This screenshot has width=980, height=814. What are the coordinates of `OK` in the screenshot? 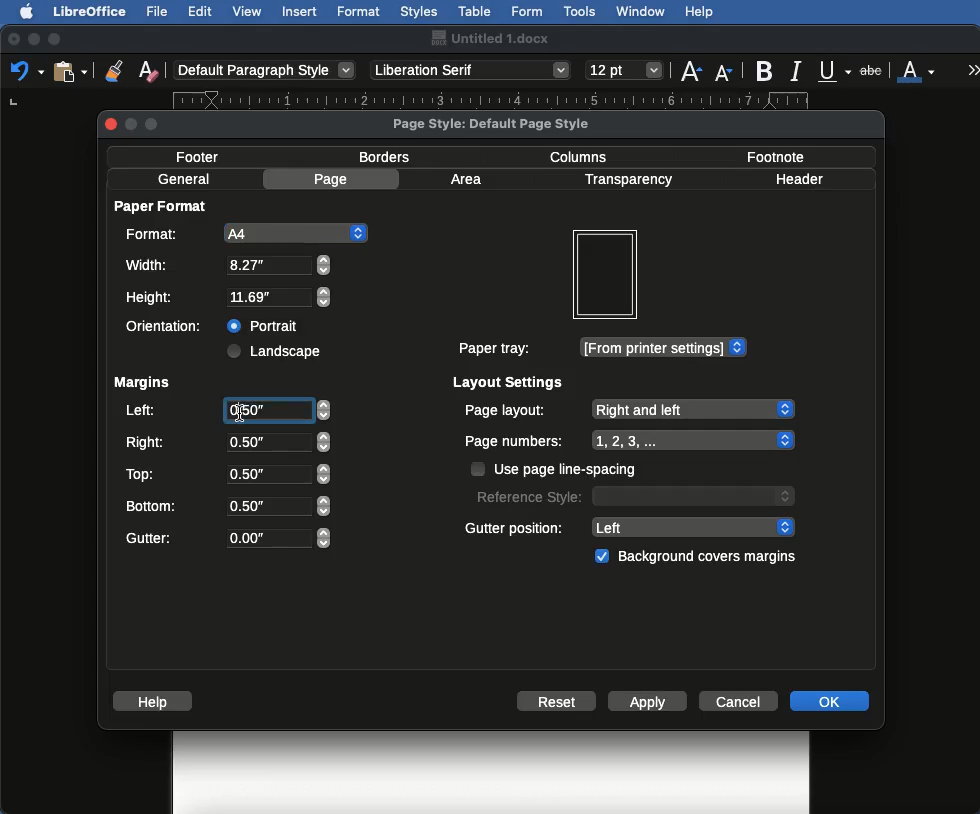 It's located at (829, 700).